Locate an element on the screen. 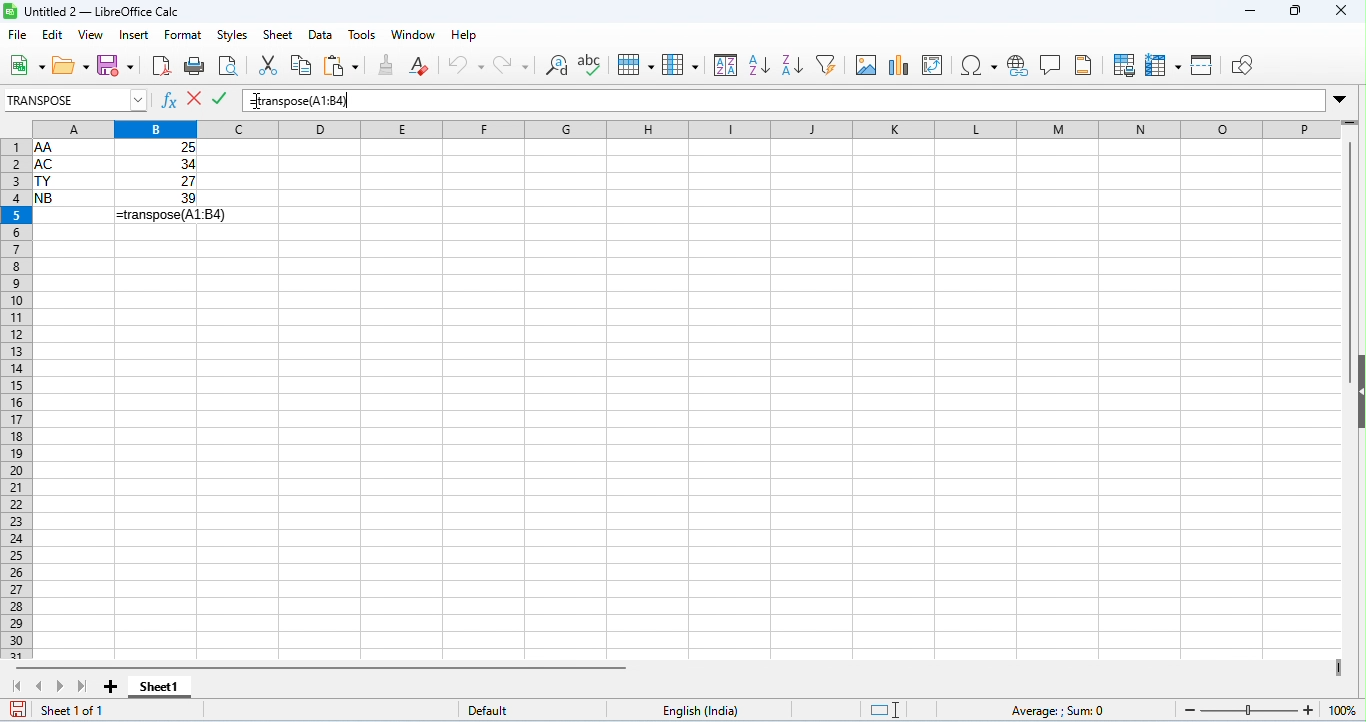  styles is located at coordinates (234, 36).